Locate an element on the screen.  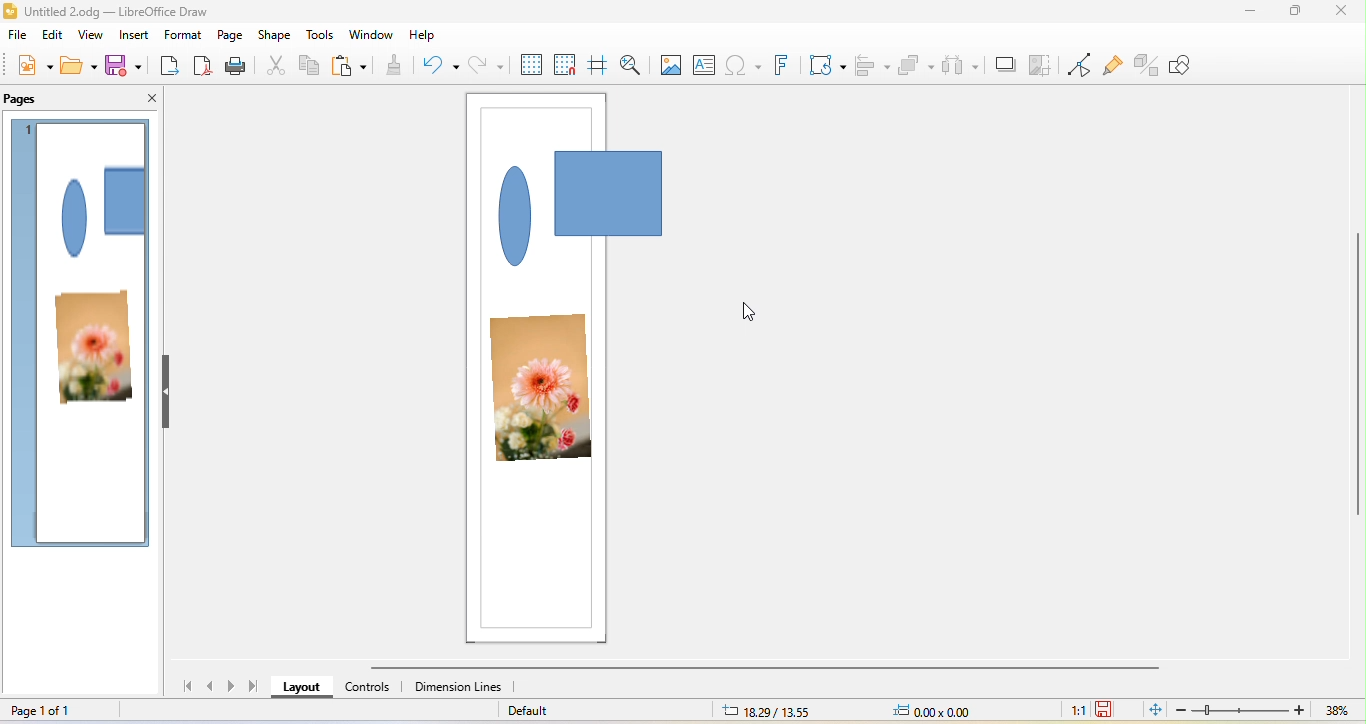
crop image is located at coordinates (1042, 62).